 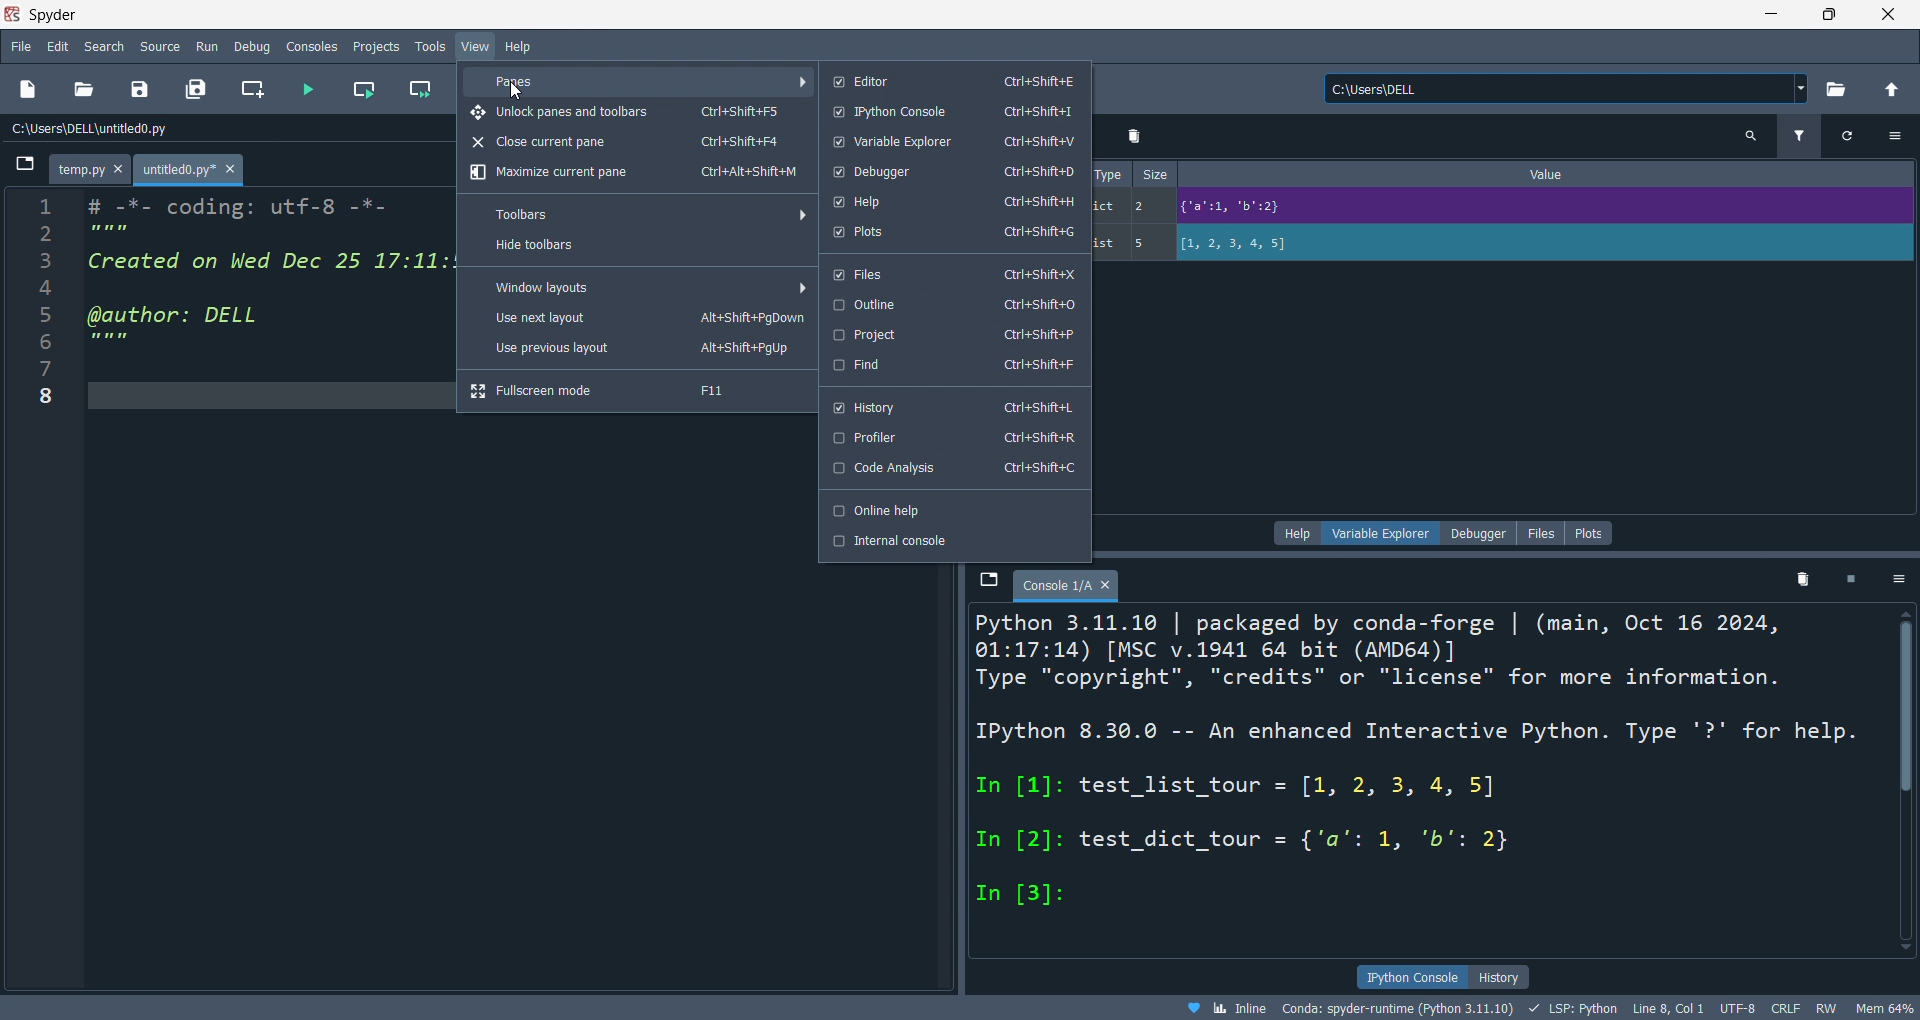 I want to click on size, so click(x=1156, y=175).